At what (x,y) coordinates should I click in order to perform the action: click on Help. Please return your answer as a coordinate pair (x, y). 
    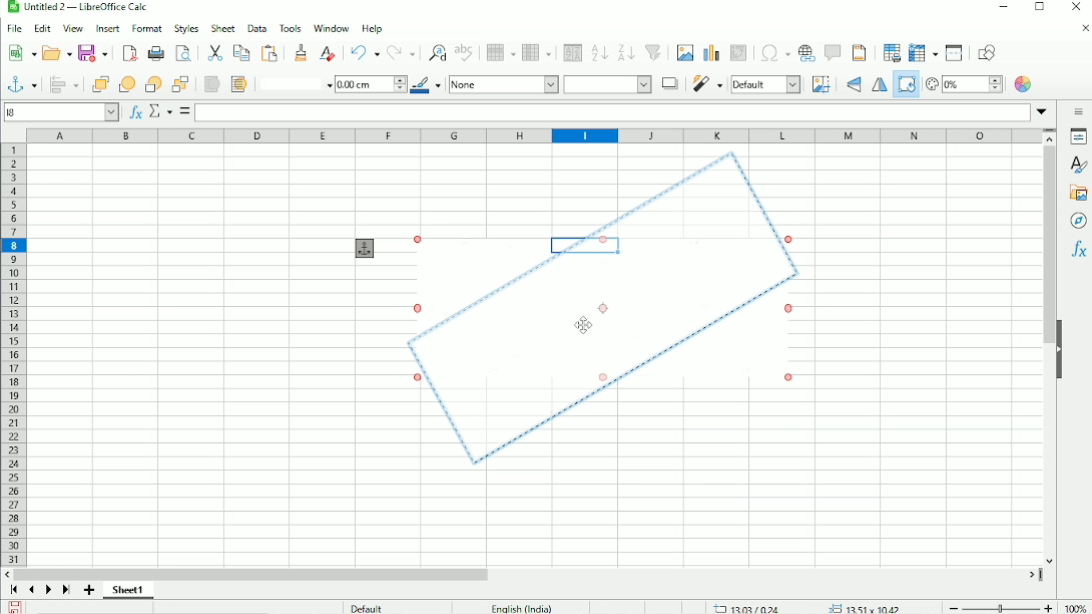
    Looking at the image, I should click on (373, 27).